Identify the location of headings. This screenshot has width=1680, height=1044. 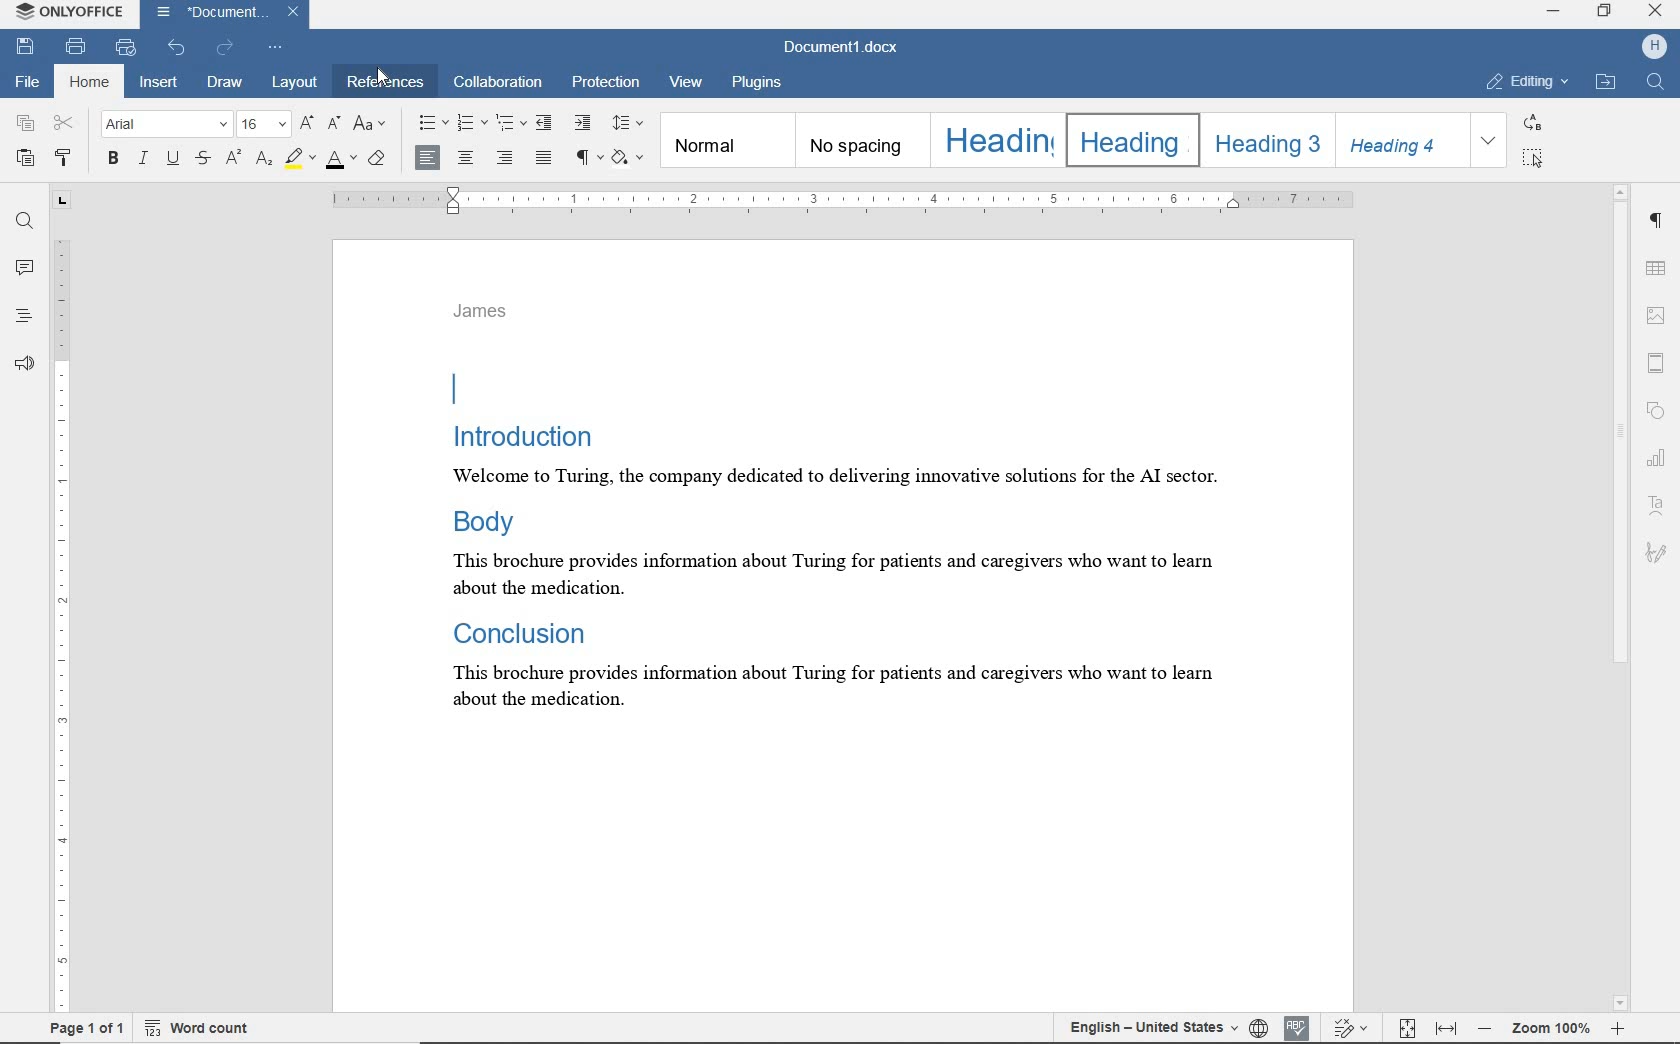
(24, 315).